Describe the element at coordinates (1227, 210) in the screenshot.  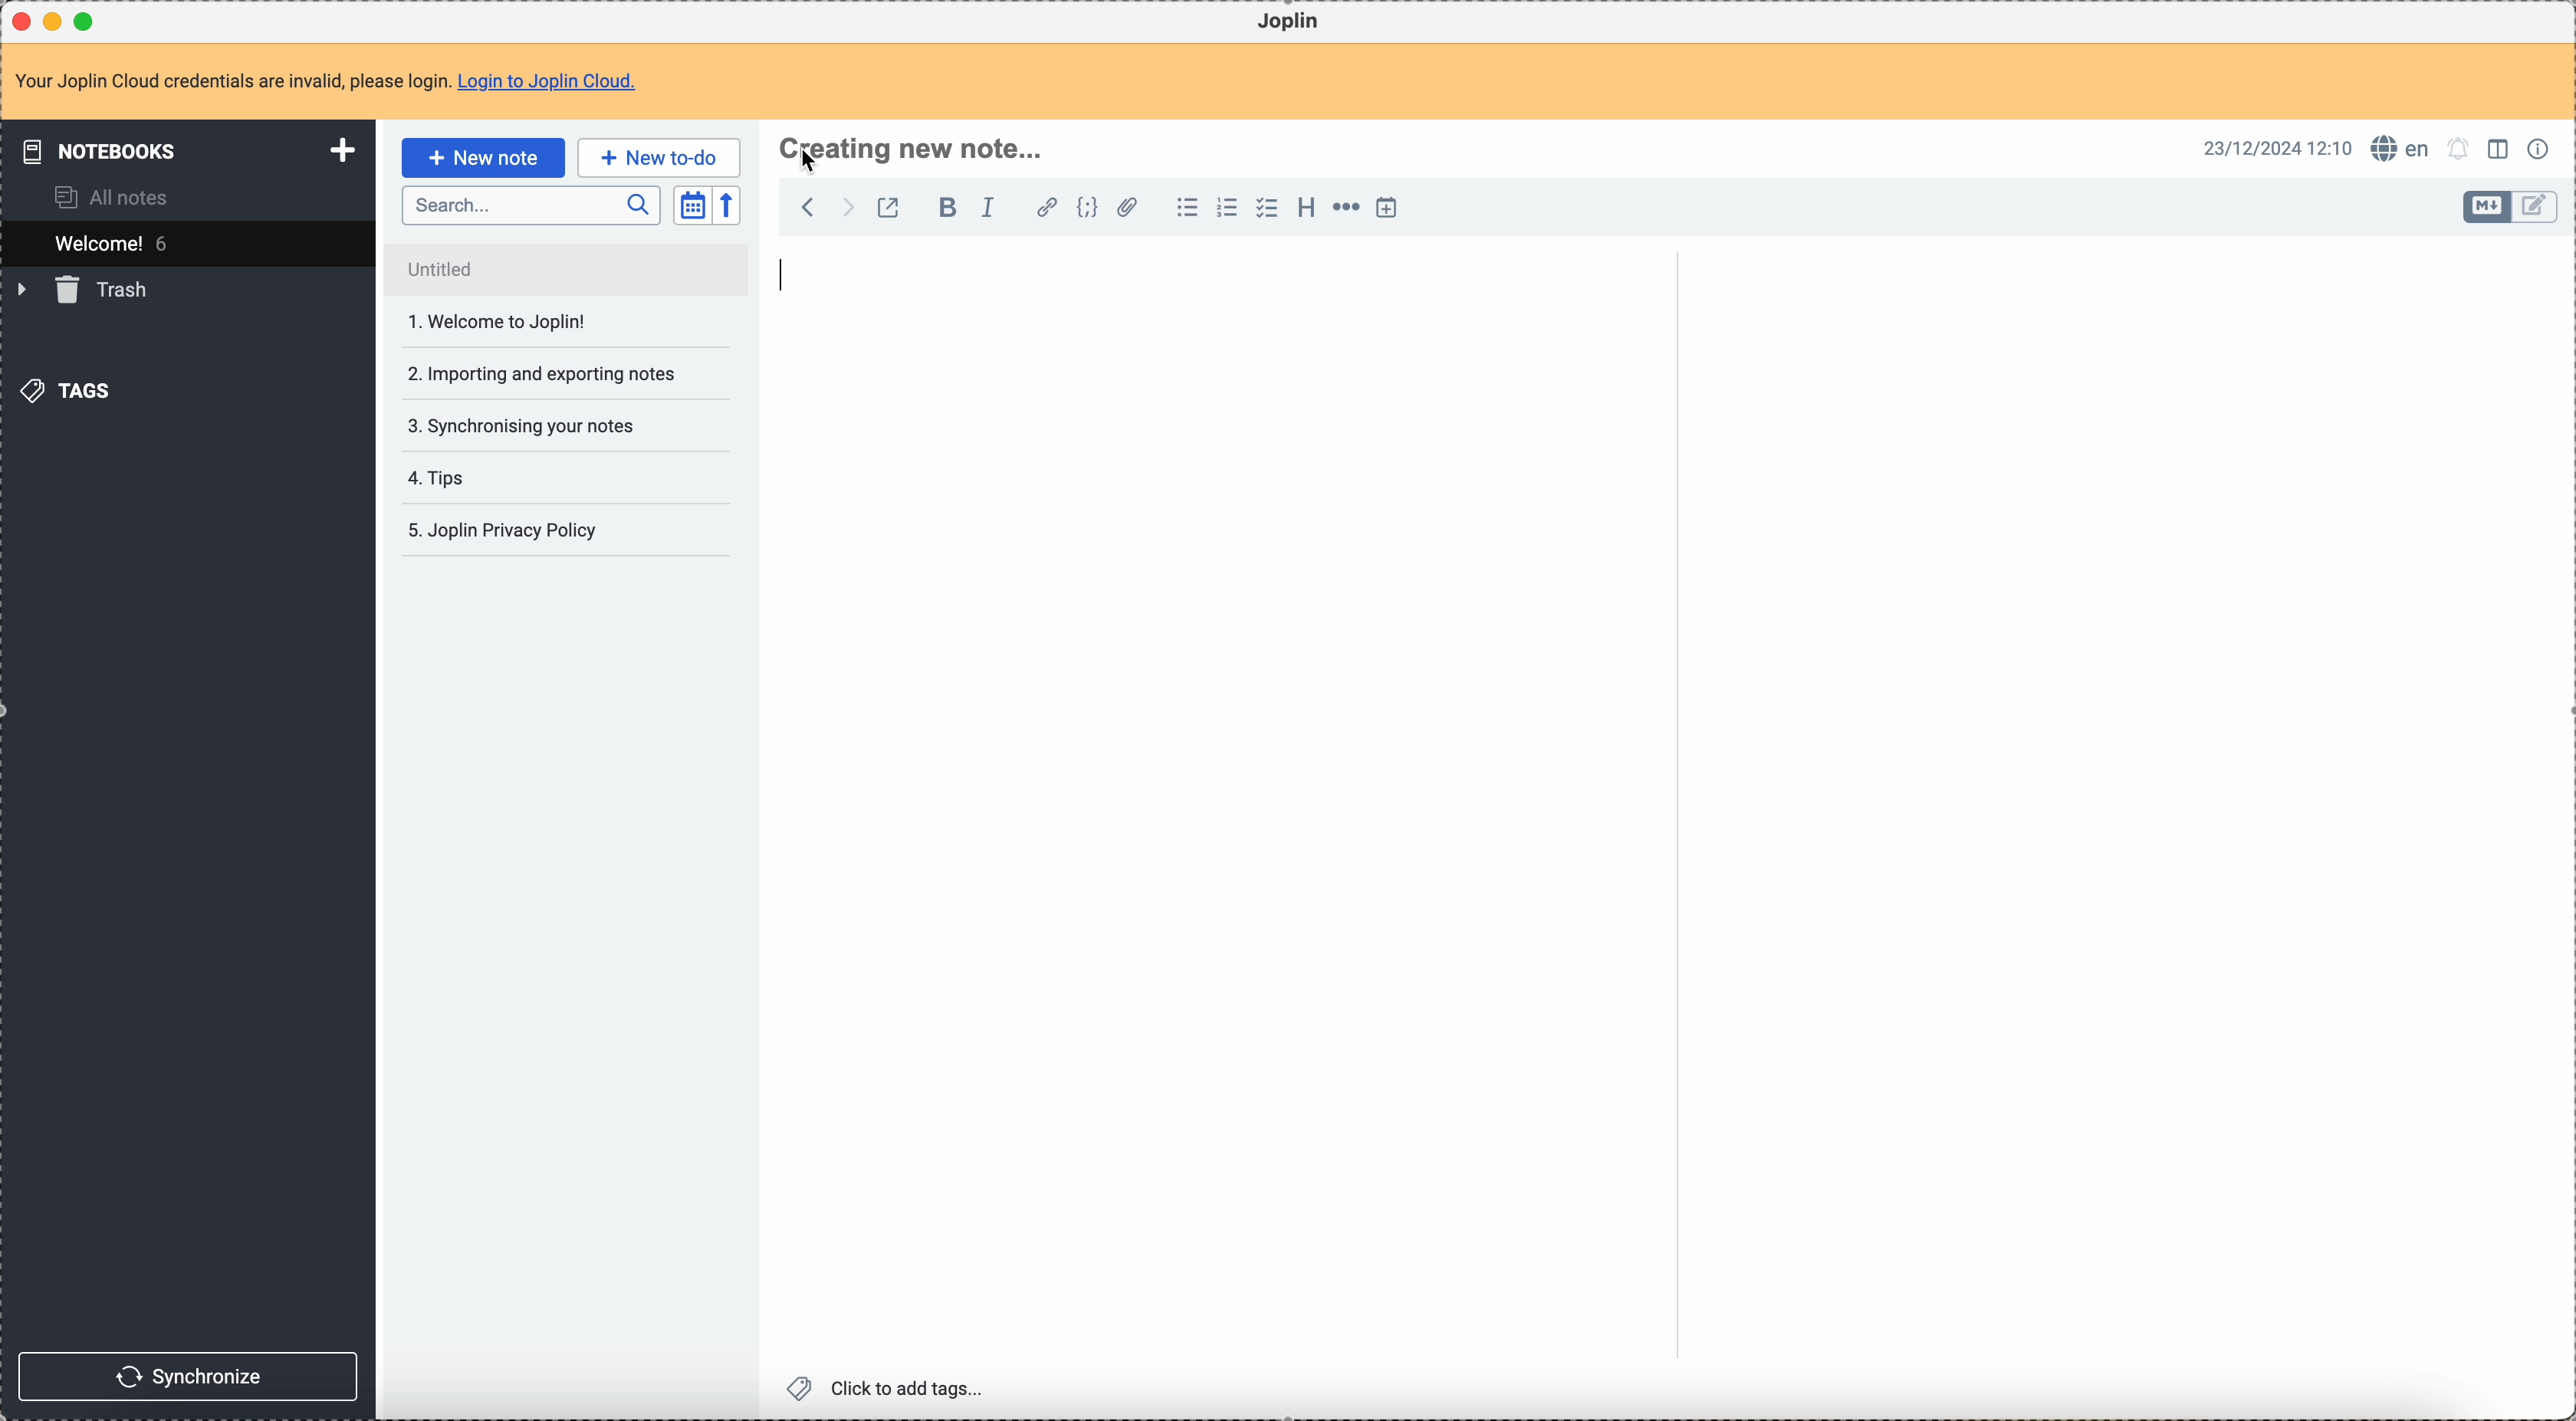
I see `numbered list` at that location.